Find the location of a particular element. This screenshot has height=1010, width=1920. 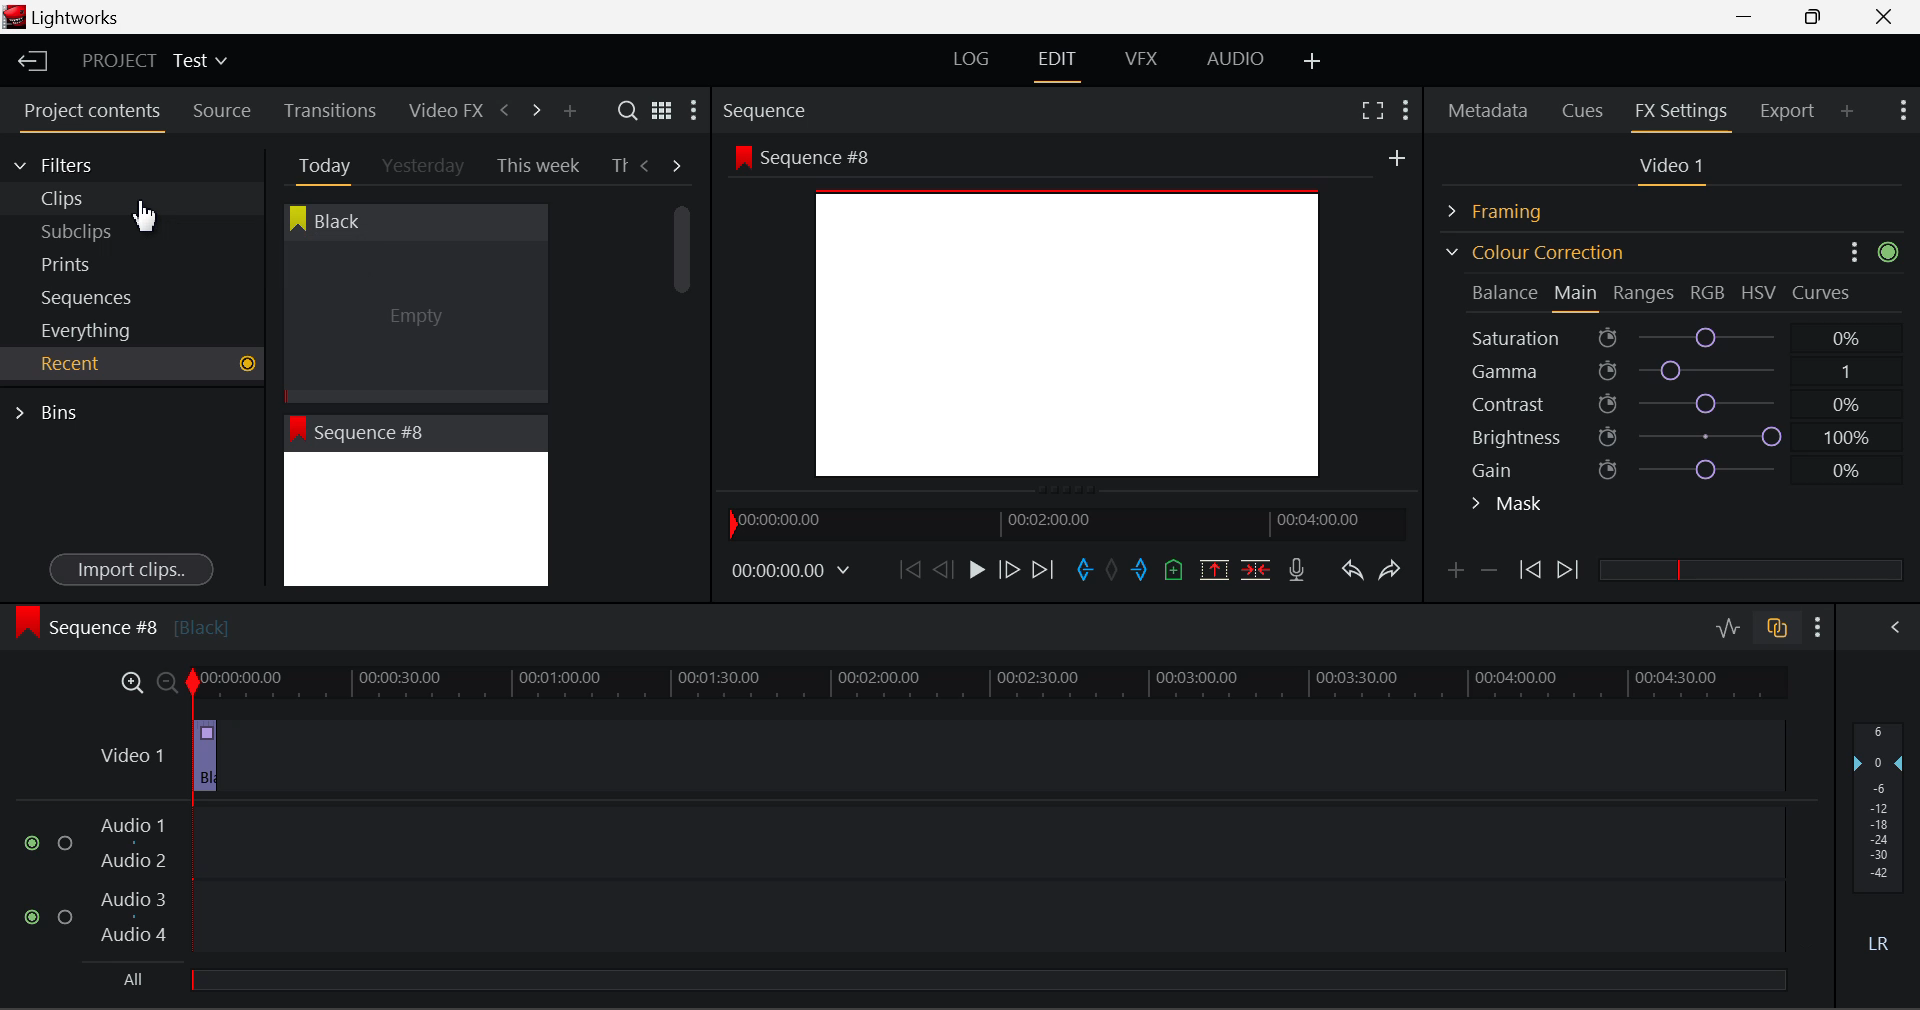

FX Settings Panel Open is located at coordinates (1682, 113).